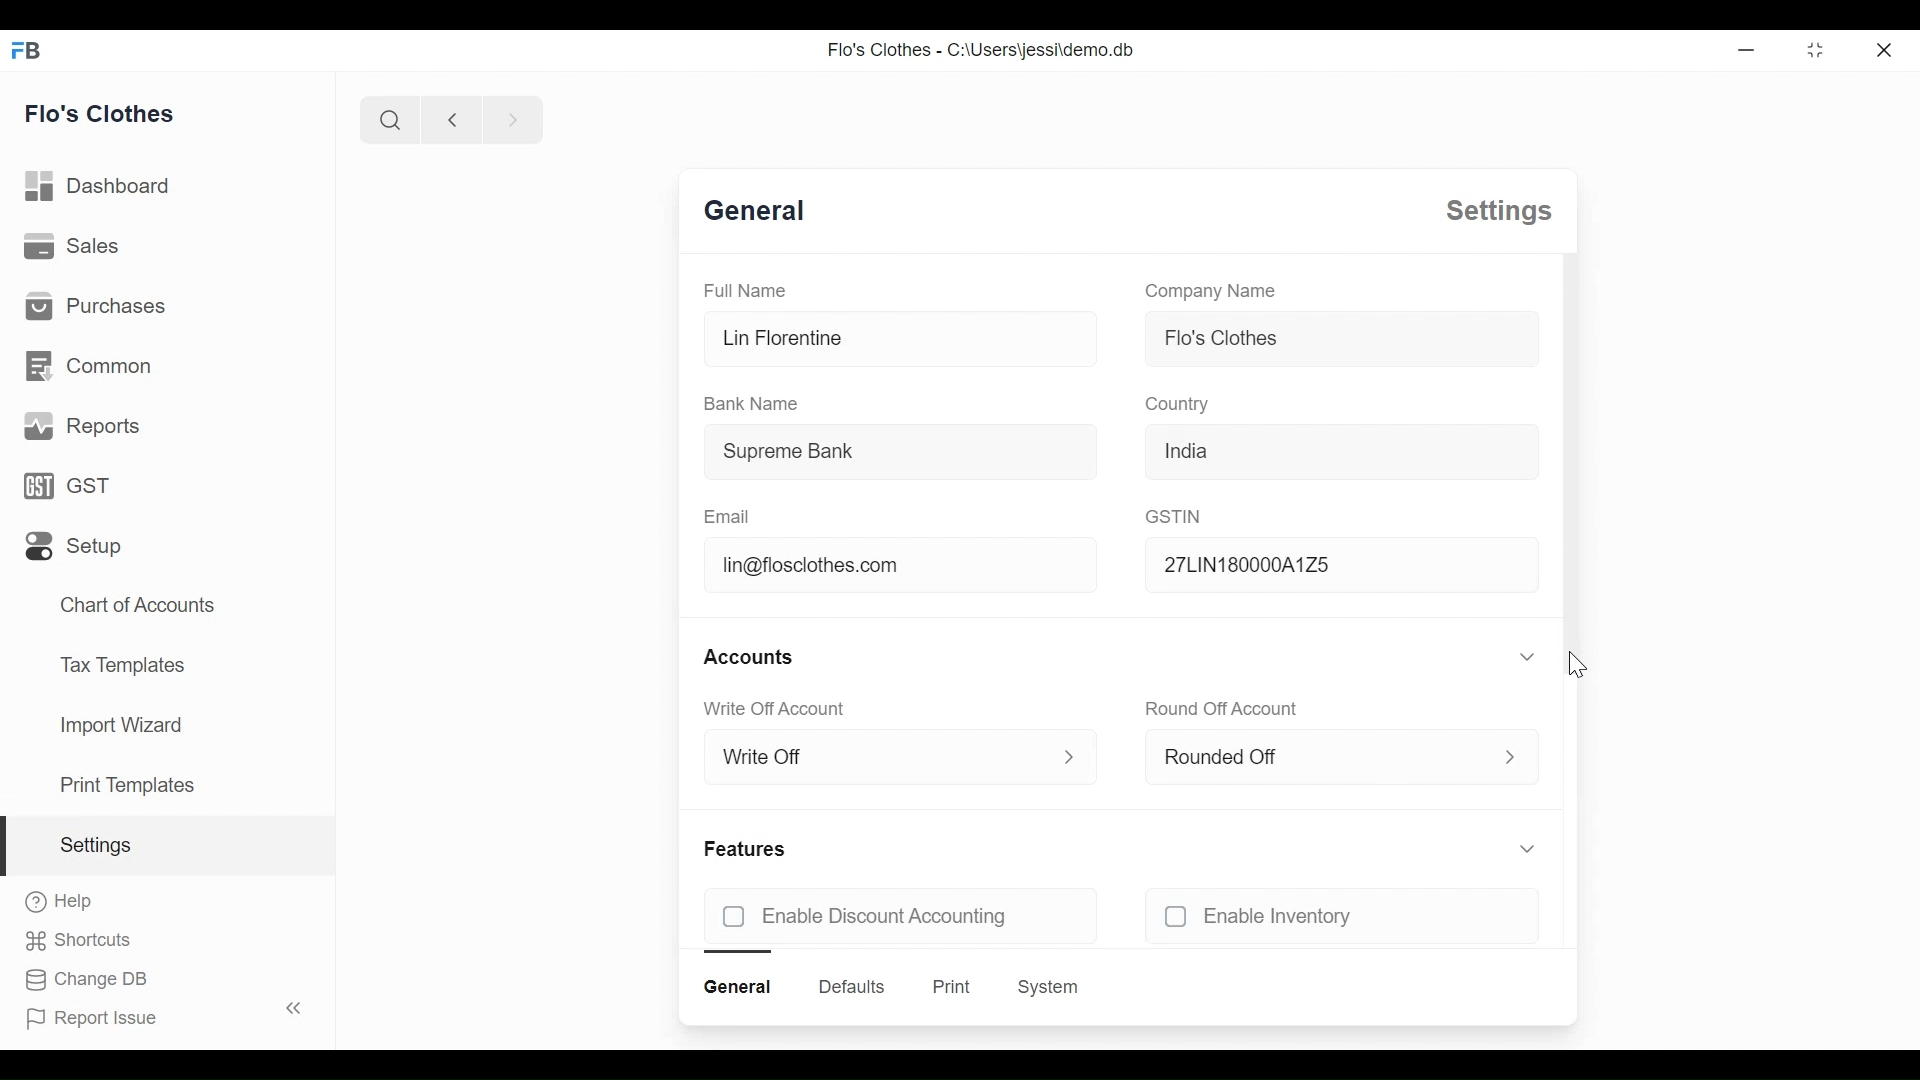 This screenshot has width=1920, height=1080. Describe the element at coordinates (100, 111) in the screenshot. I see `Flo's Clothes` at that location.